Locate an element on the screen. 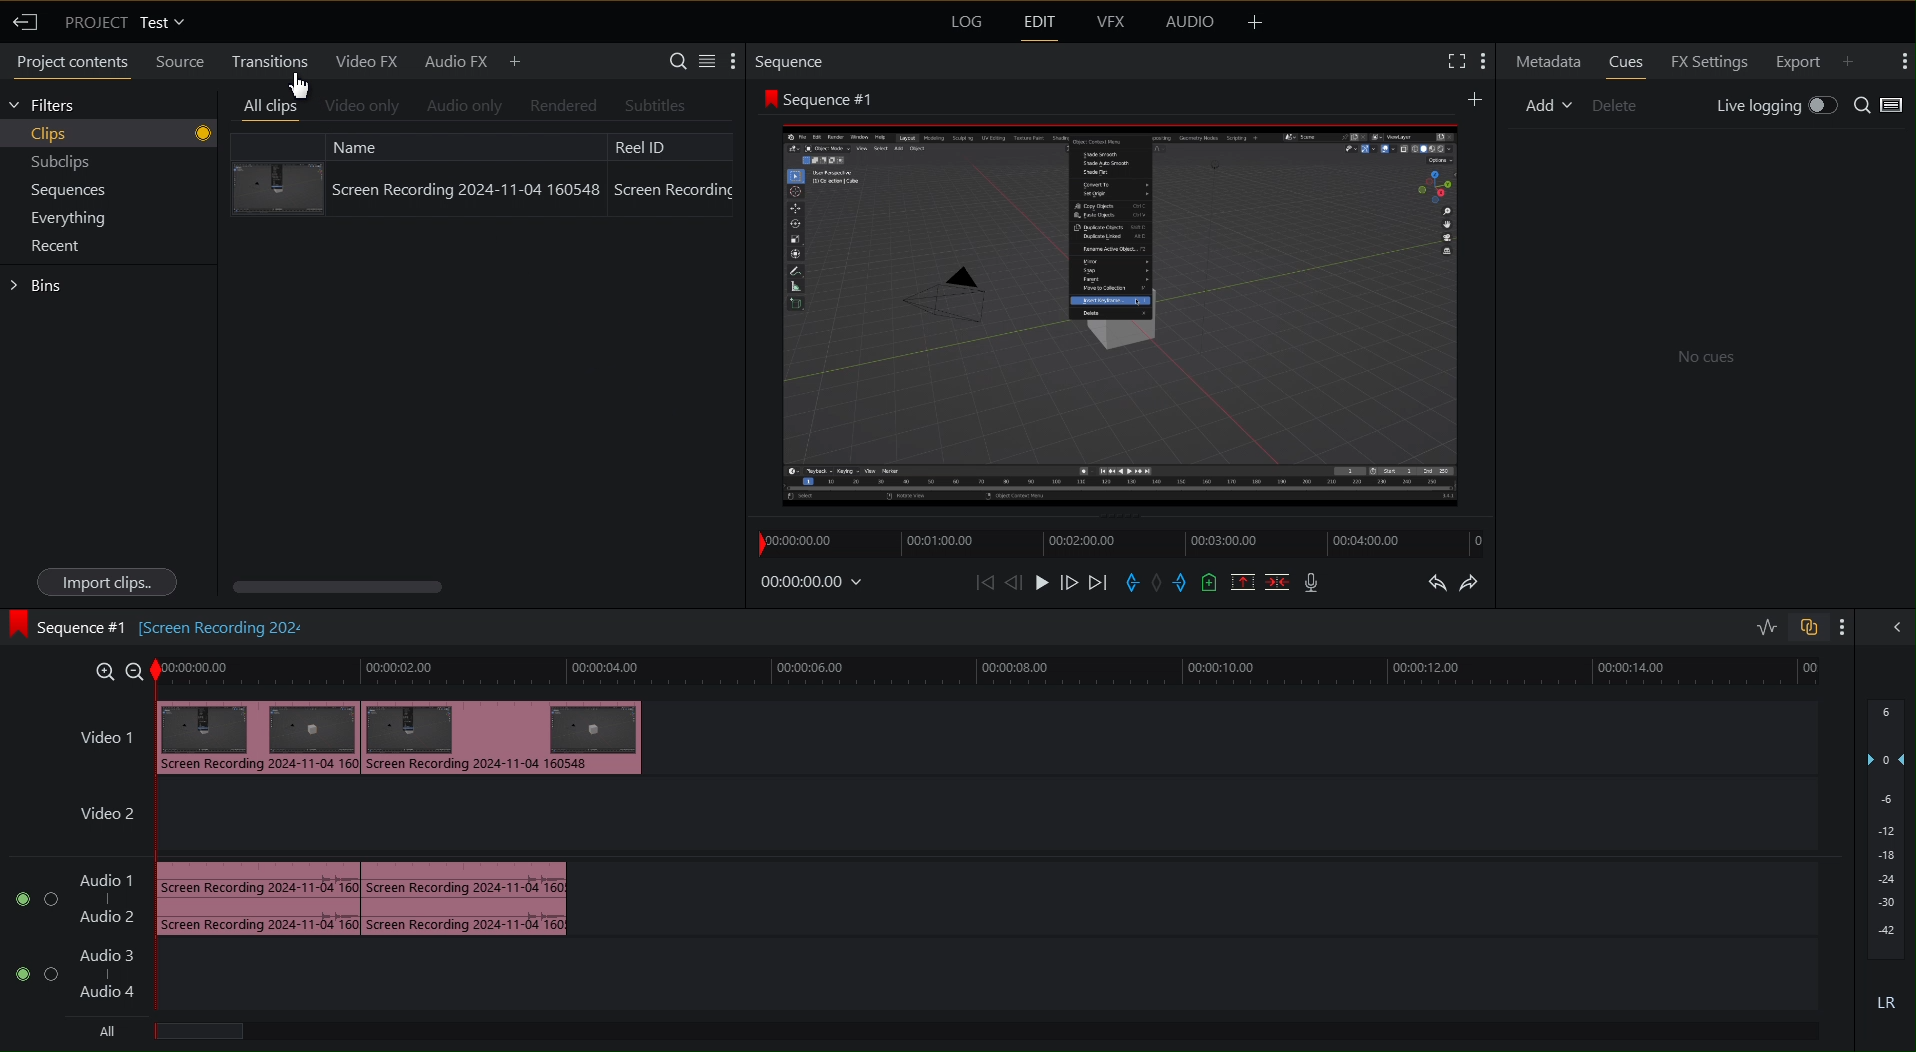  Audio Only is located at coordinates (464, 106).